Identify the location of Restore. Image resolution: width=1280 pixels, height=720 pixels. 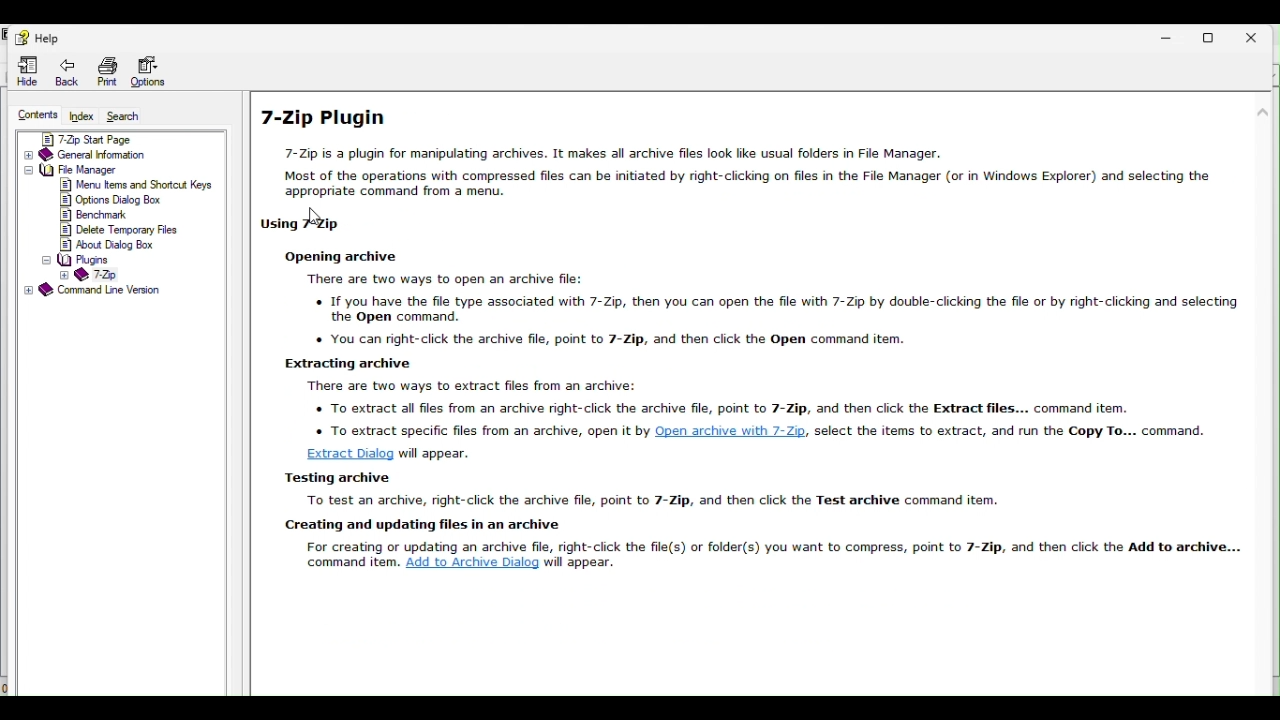
(1216, 36).